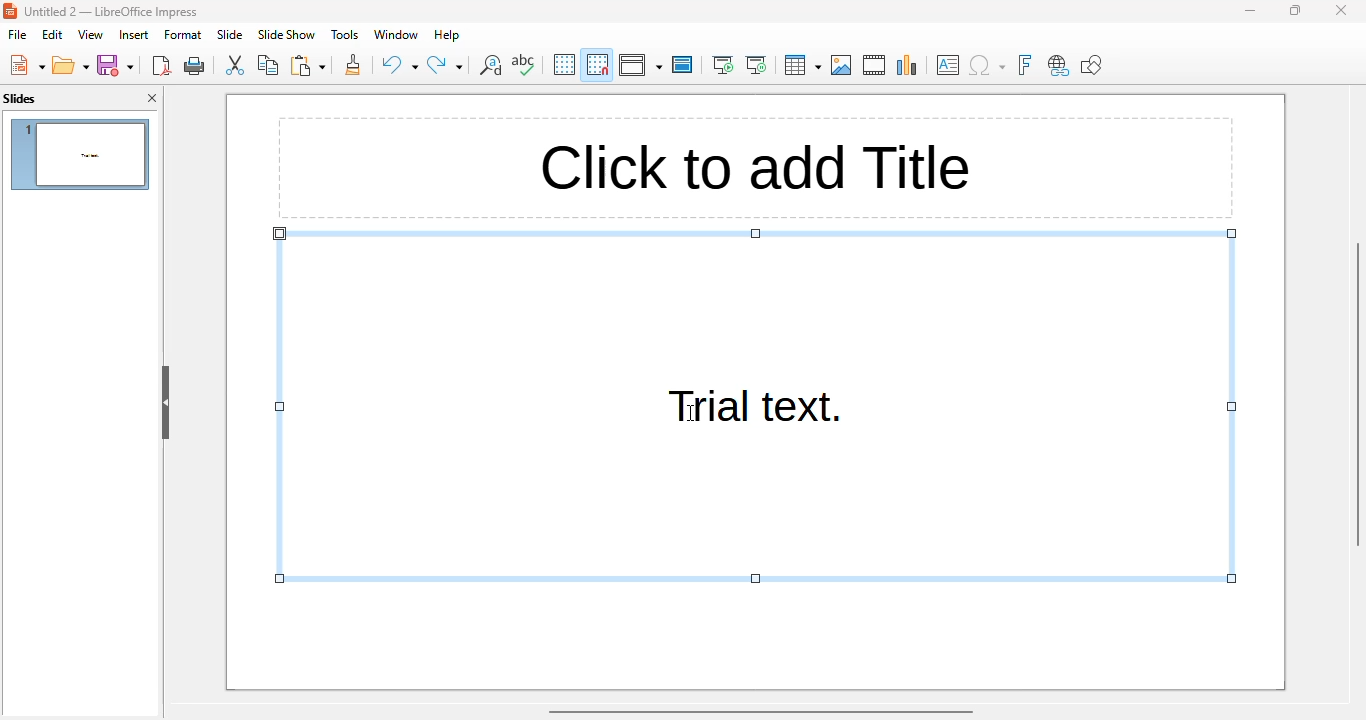 This screenshot has height=720, width=1366. I want to click on insert special characters, so click(987, 65).